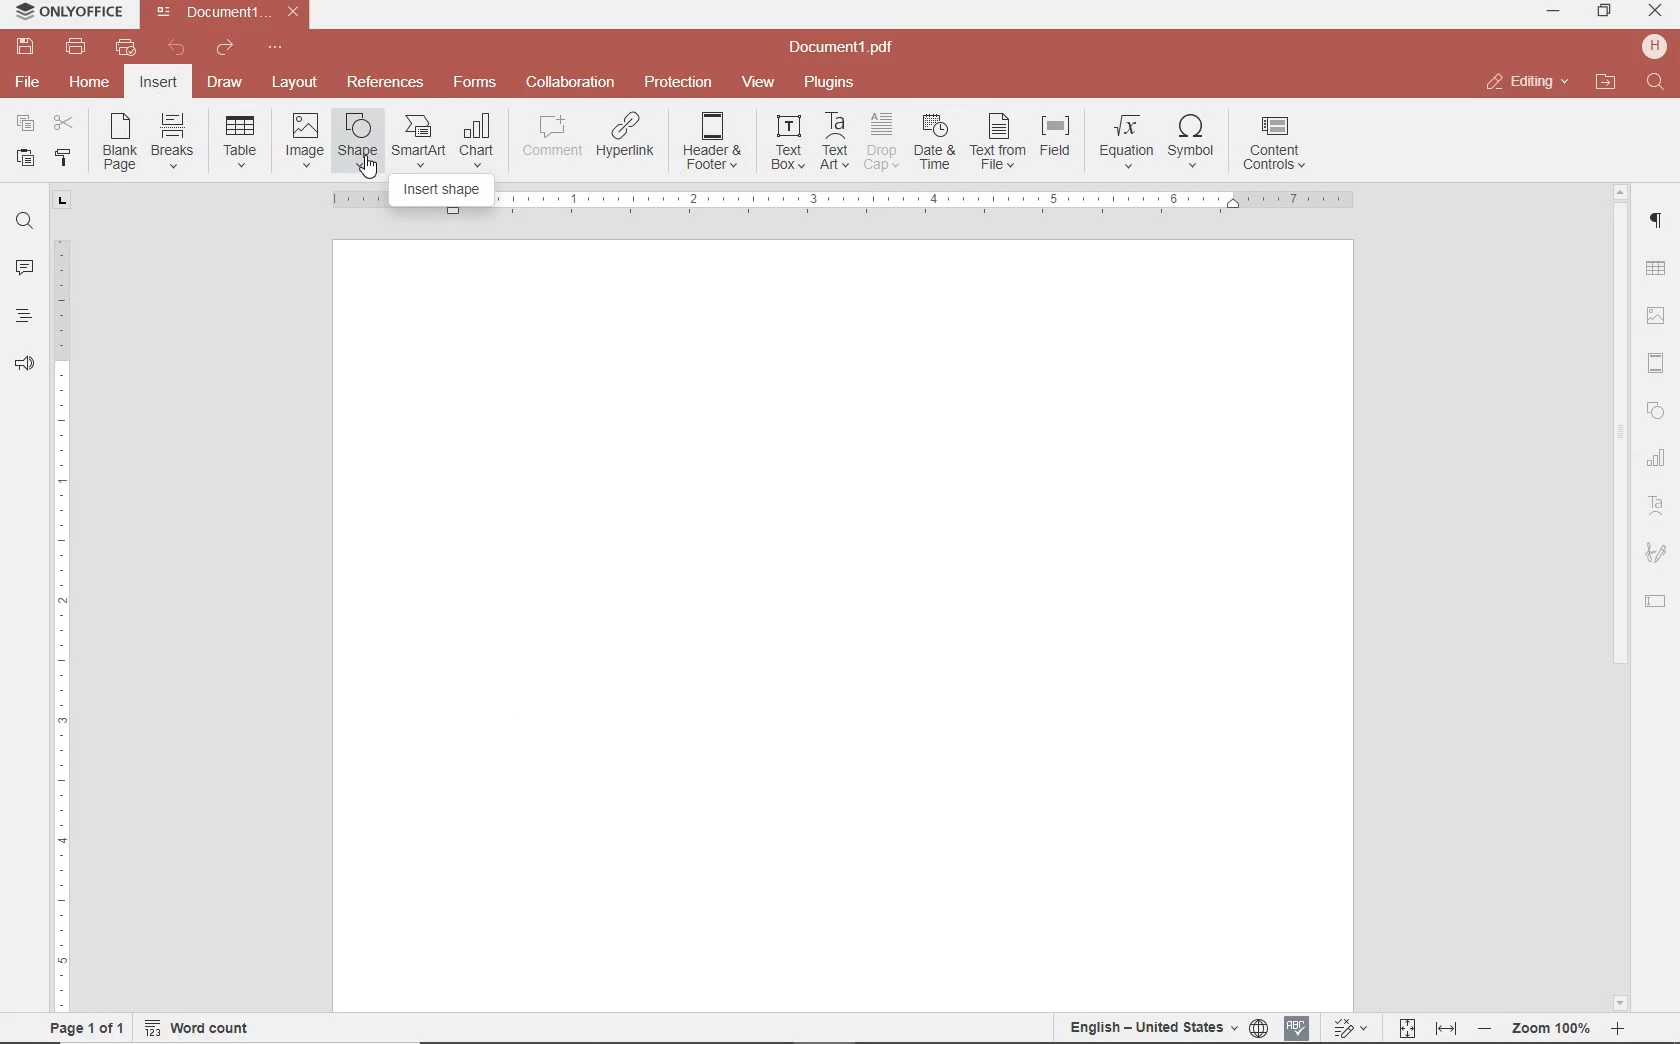  I want to click on undo, so click(177, 48).